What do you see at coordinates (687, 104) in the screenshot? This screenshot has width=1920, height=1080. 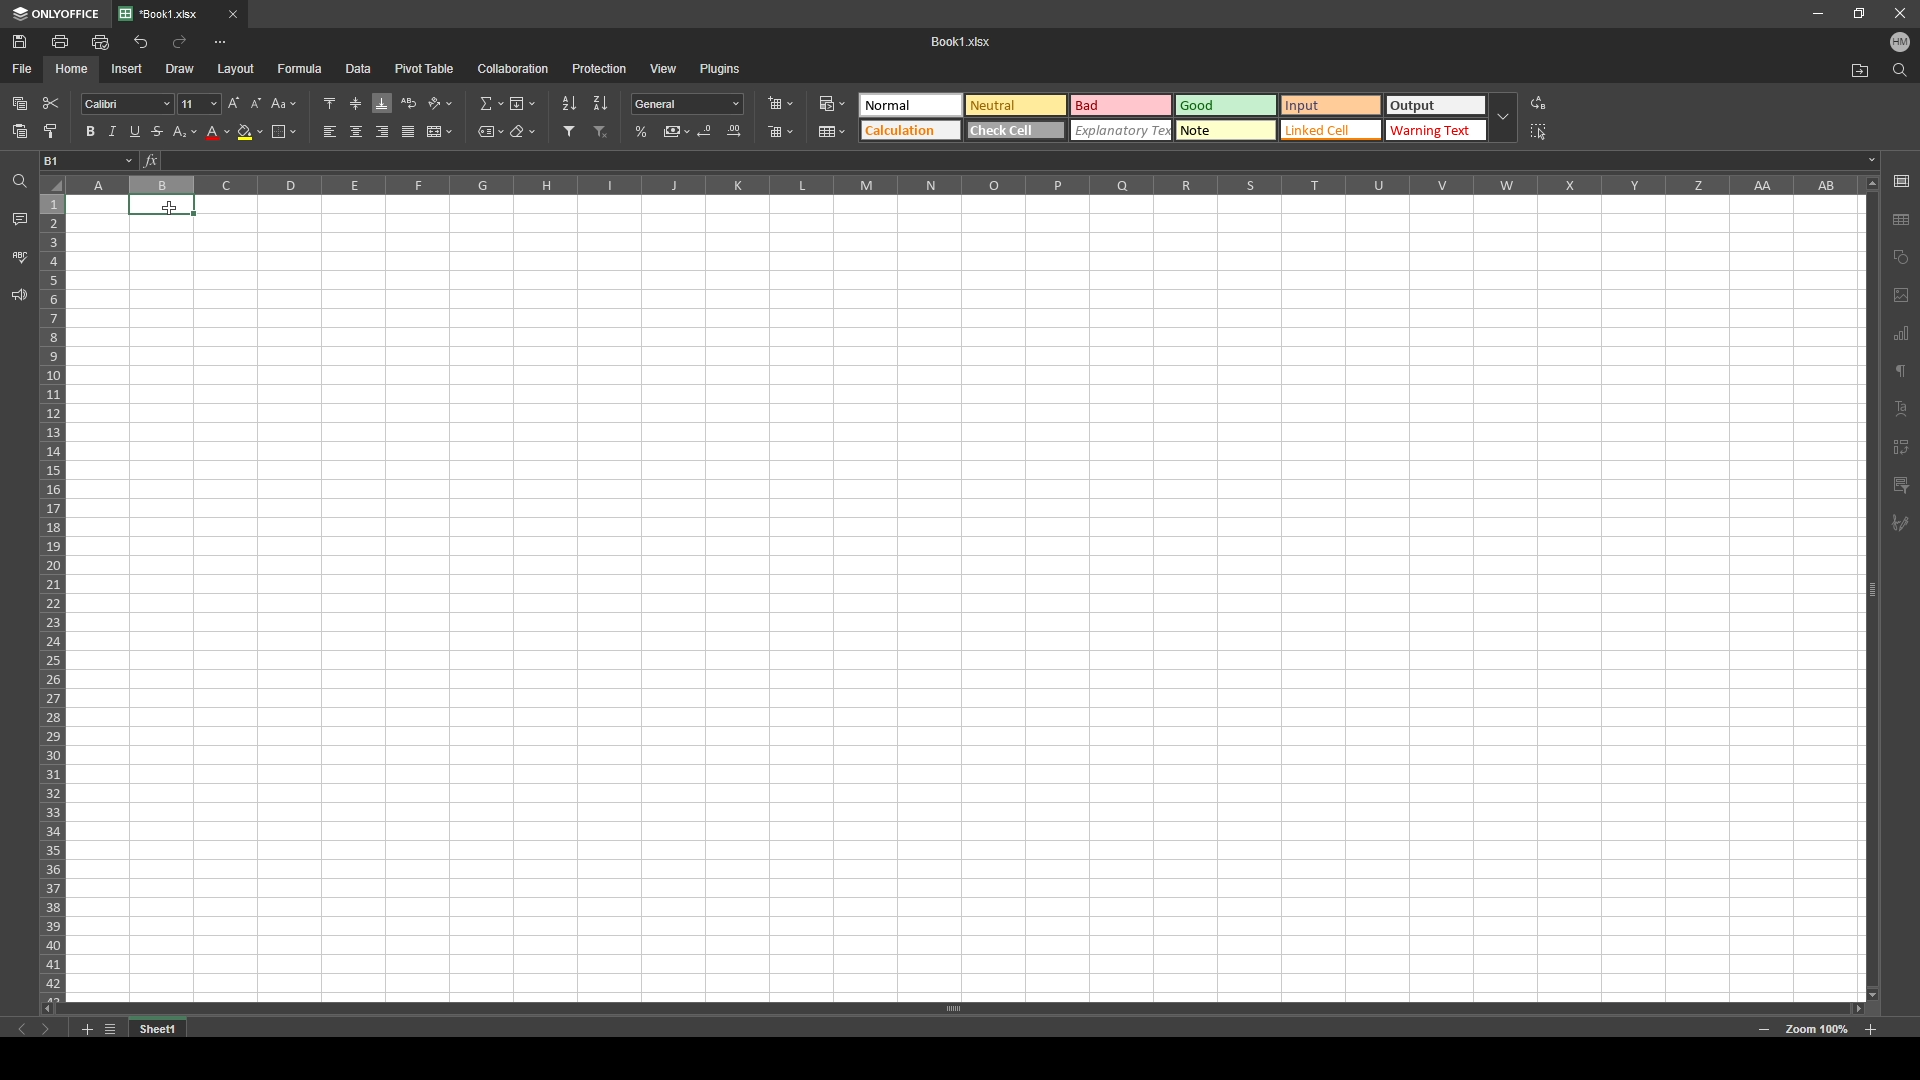 I see `number format` at bounding box center [687, 104].